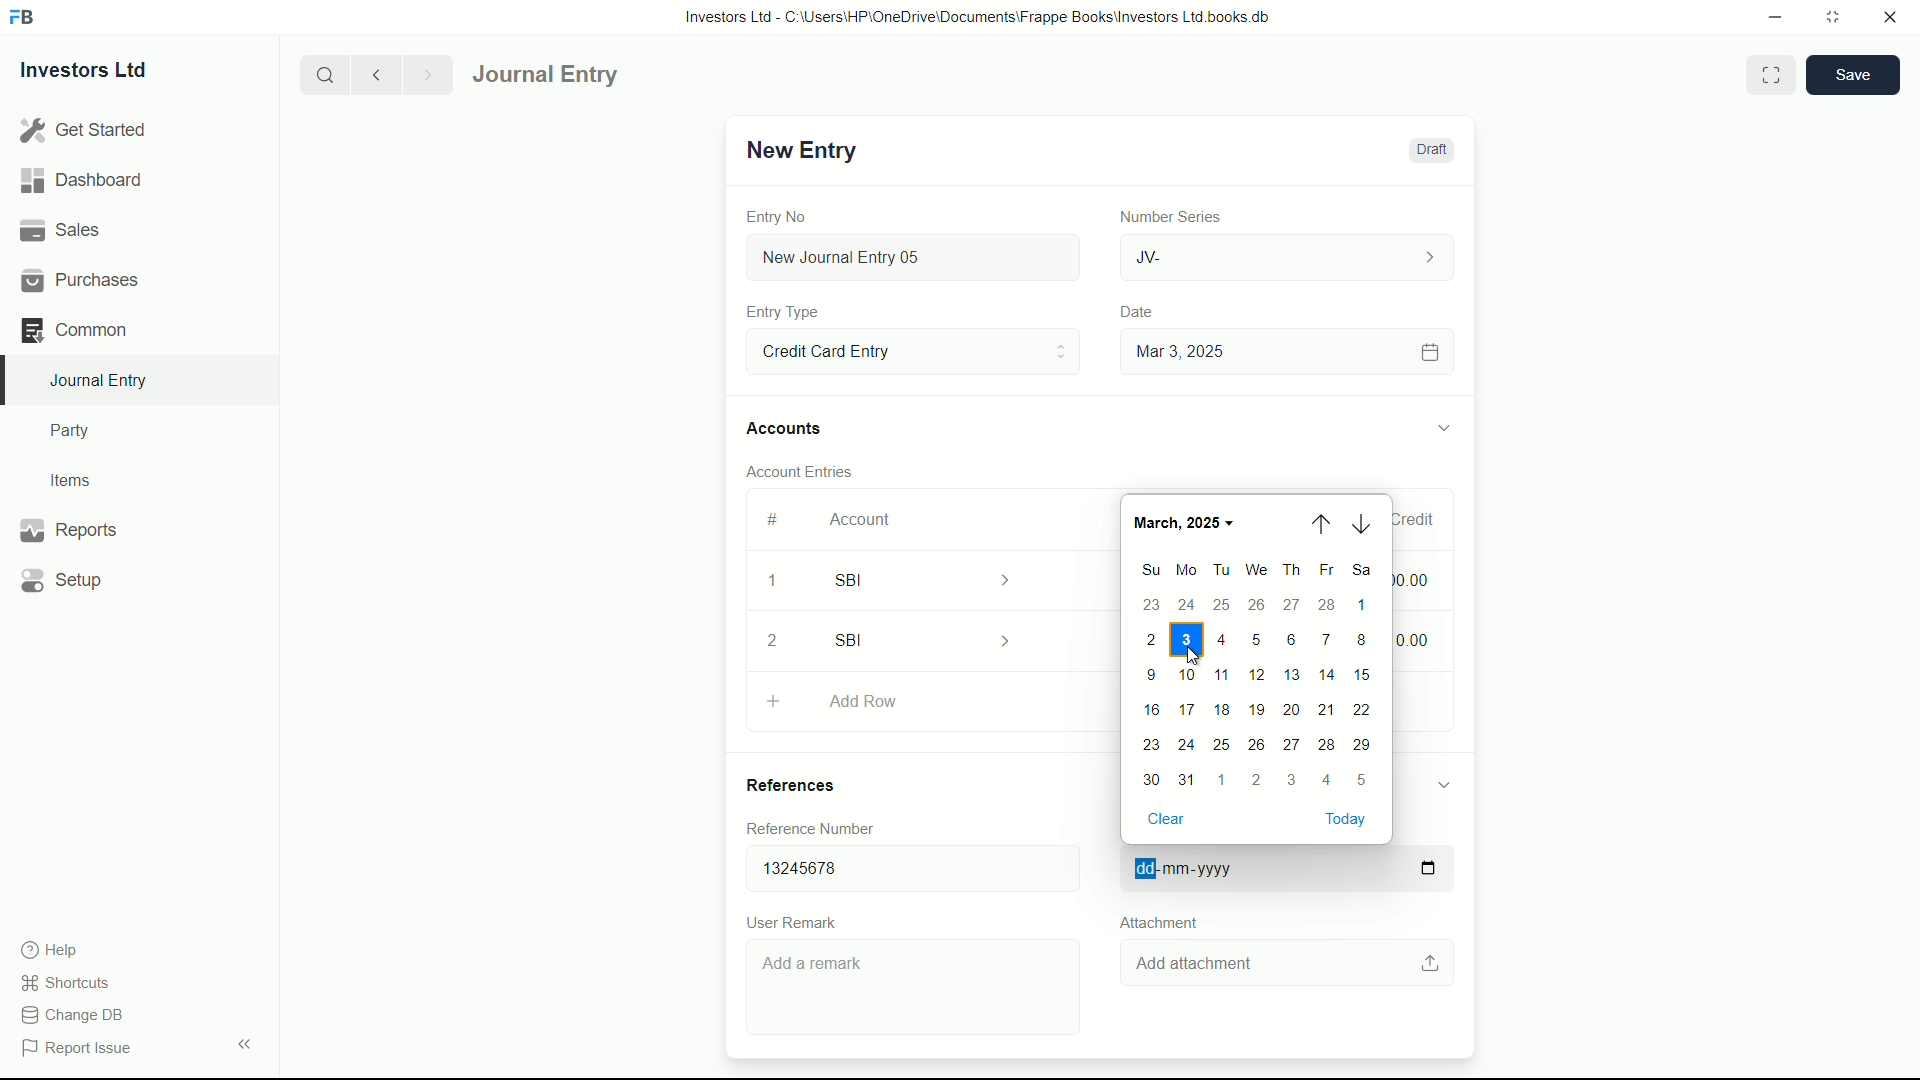 The width and height of the screenshot is (1920, 1080). I want to click on Entry No, so click(779, 214).